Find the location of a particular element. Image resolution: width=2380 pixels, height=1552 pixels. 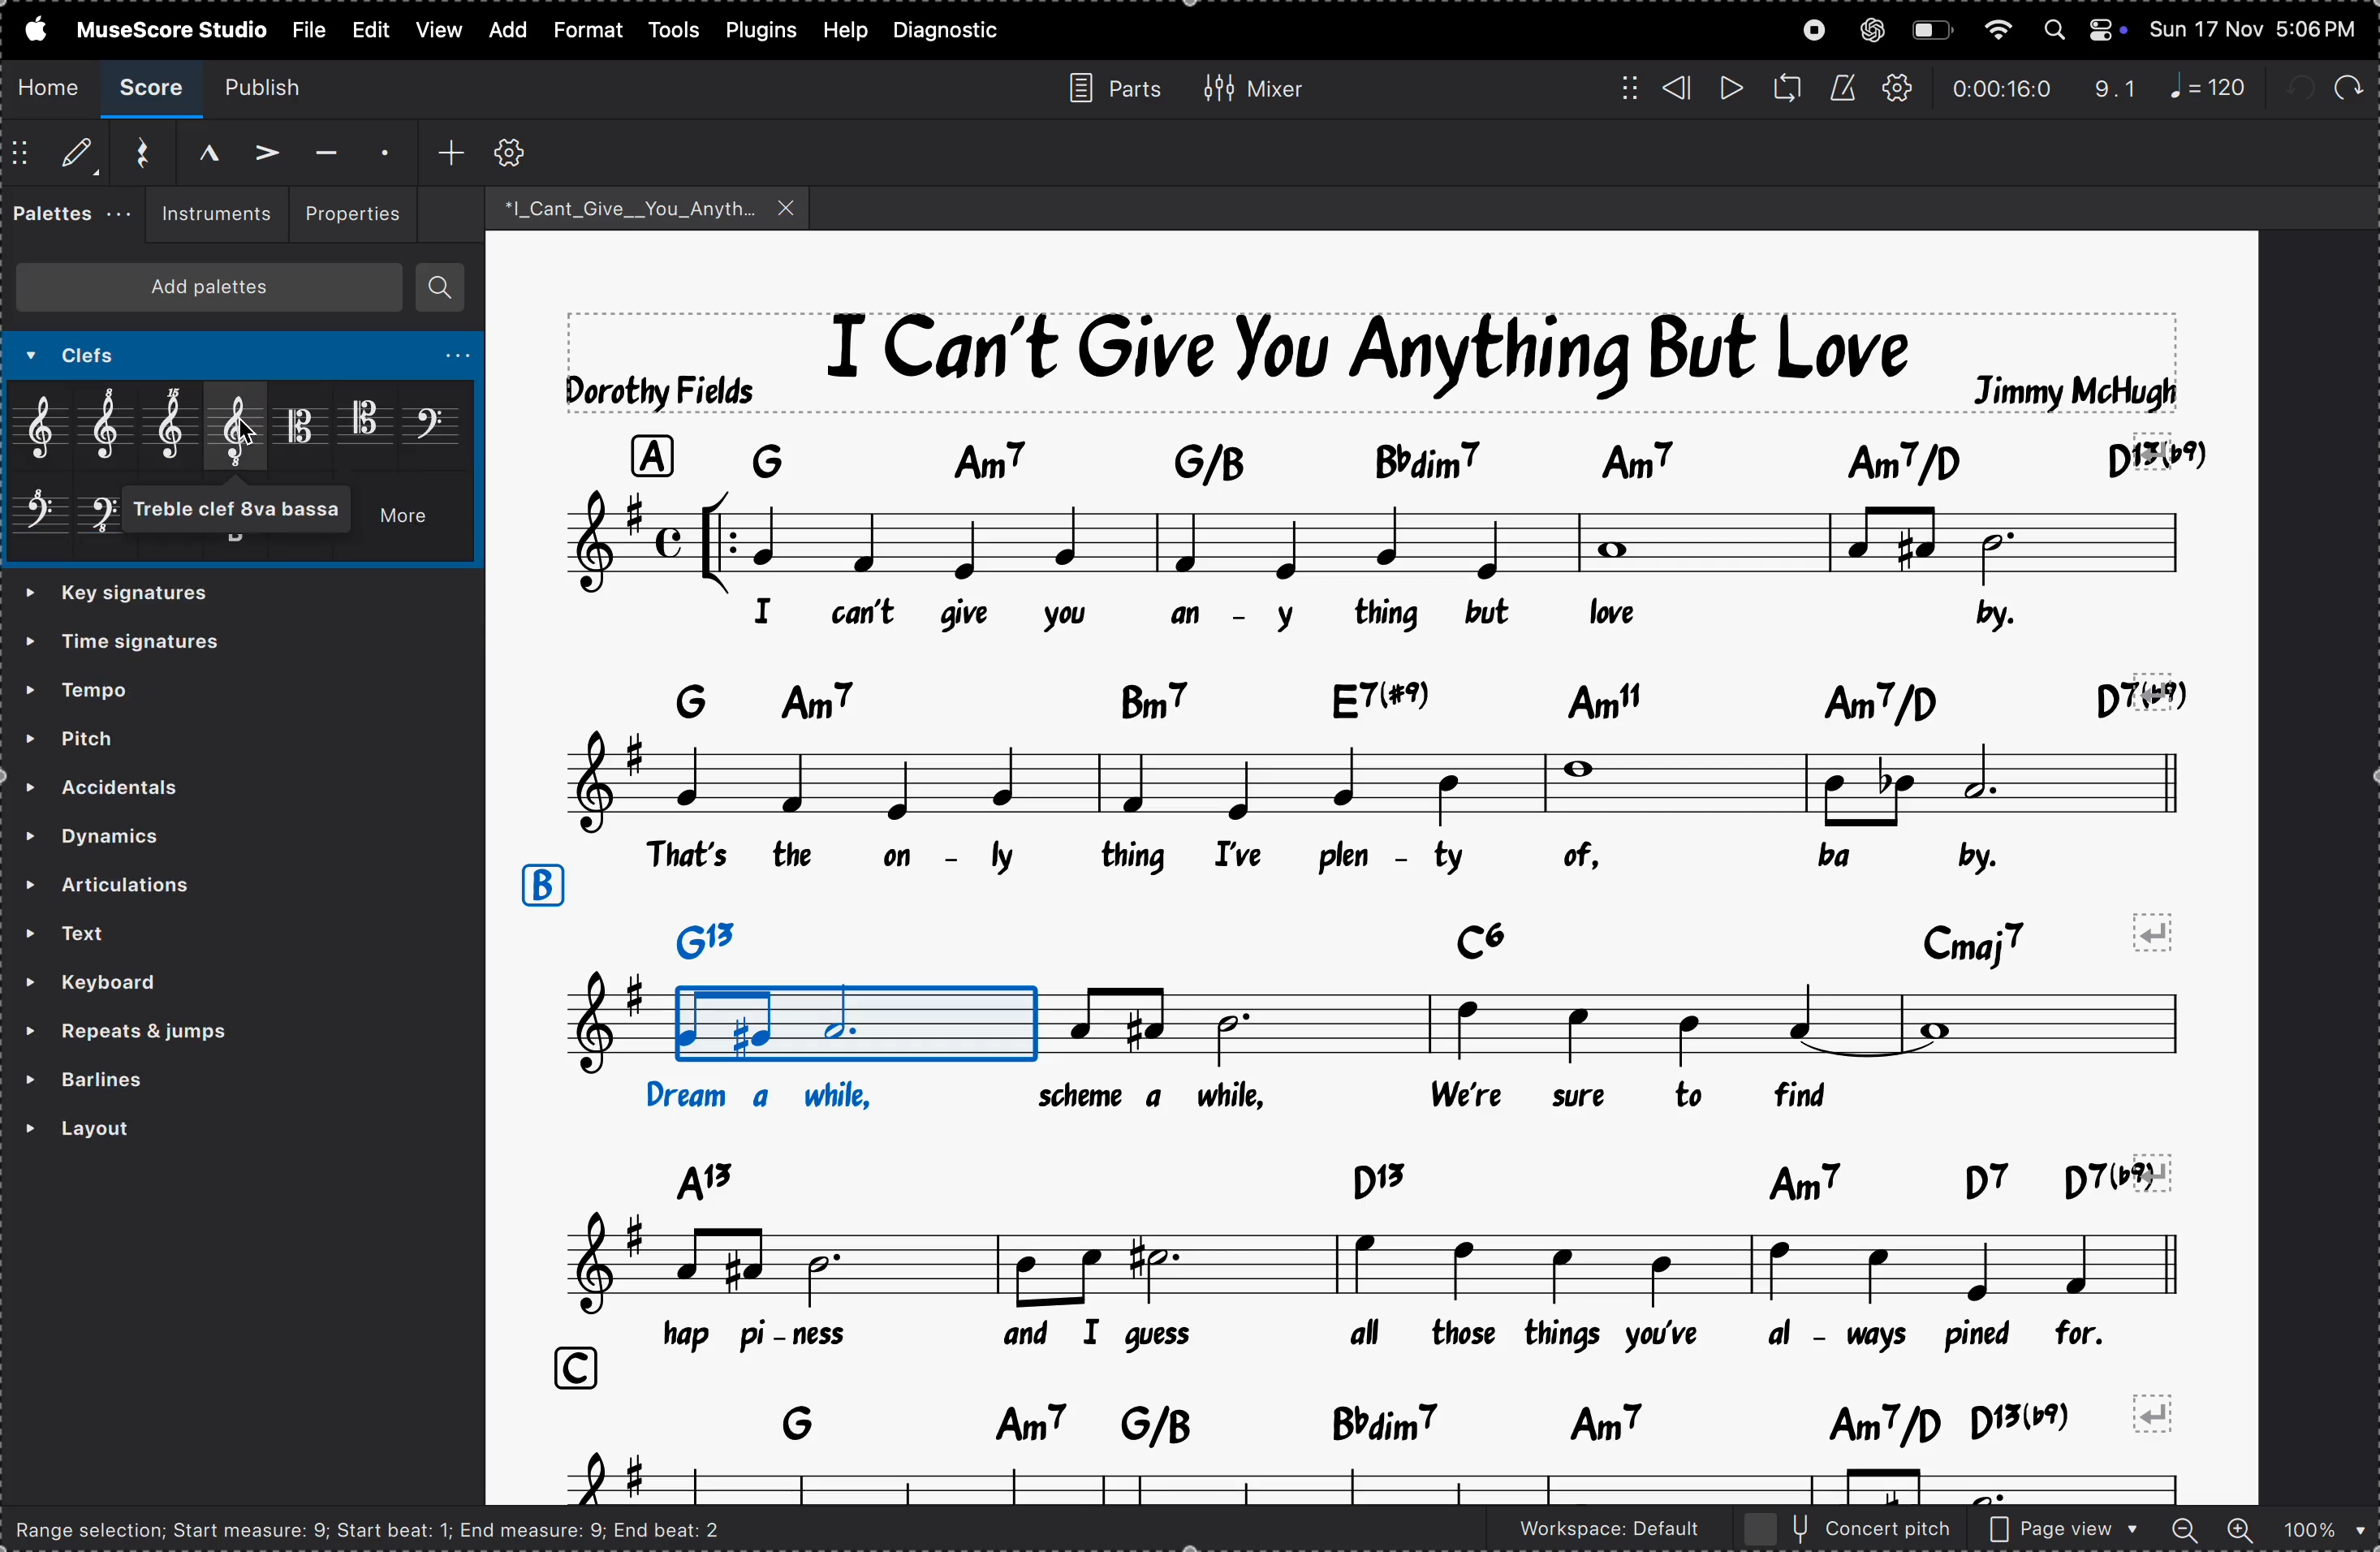

accidents is located at coordinates (148, 784).